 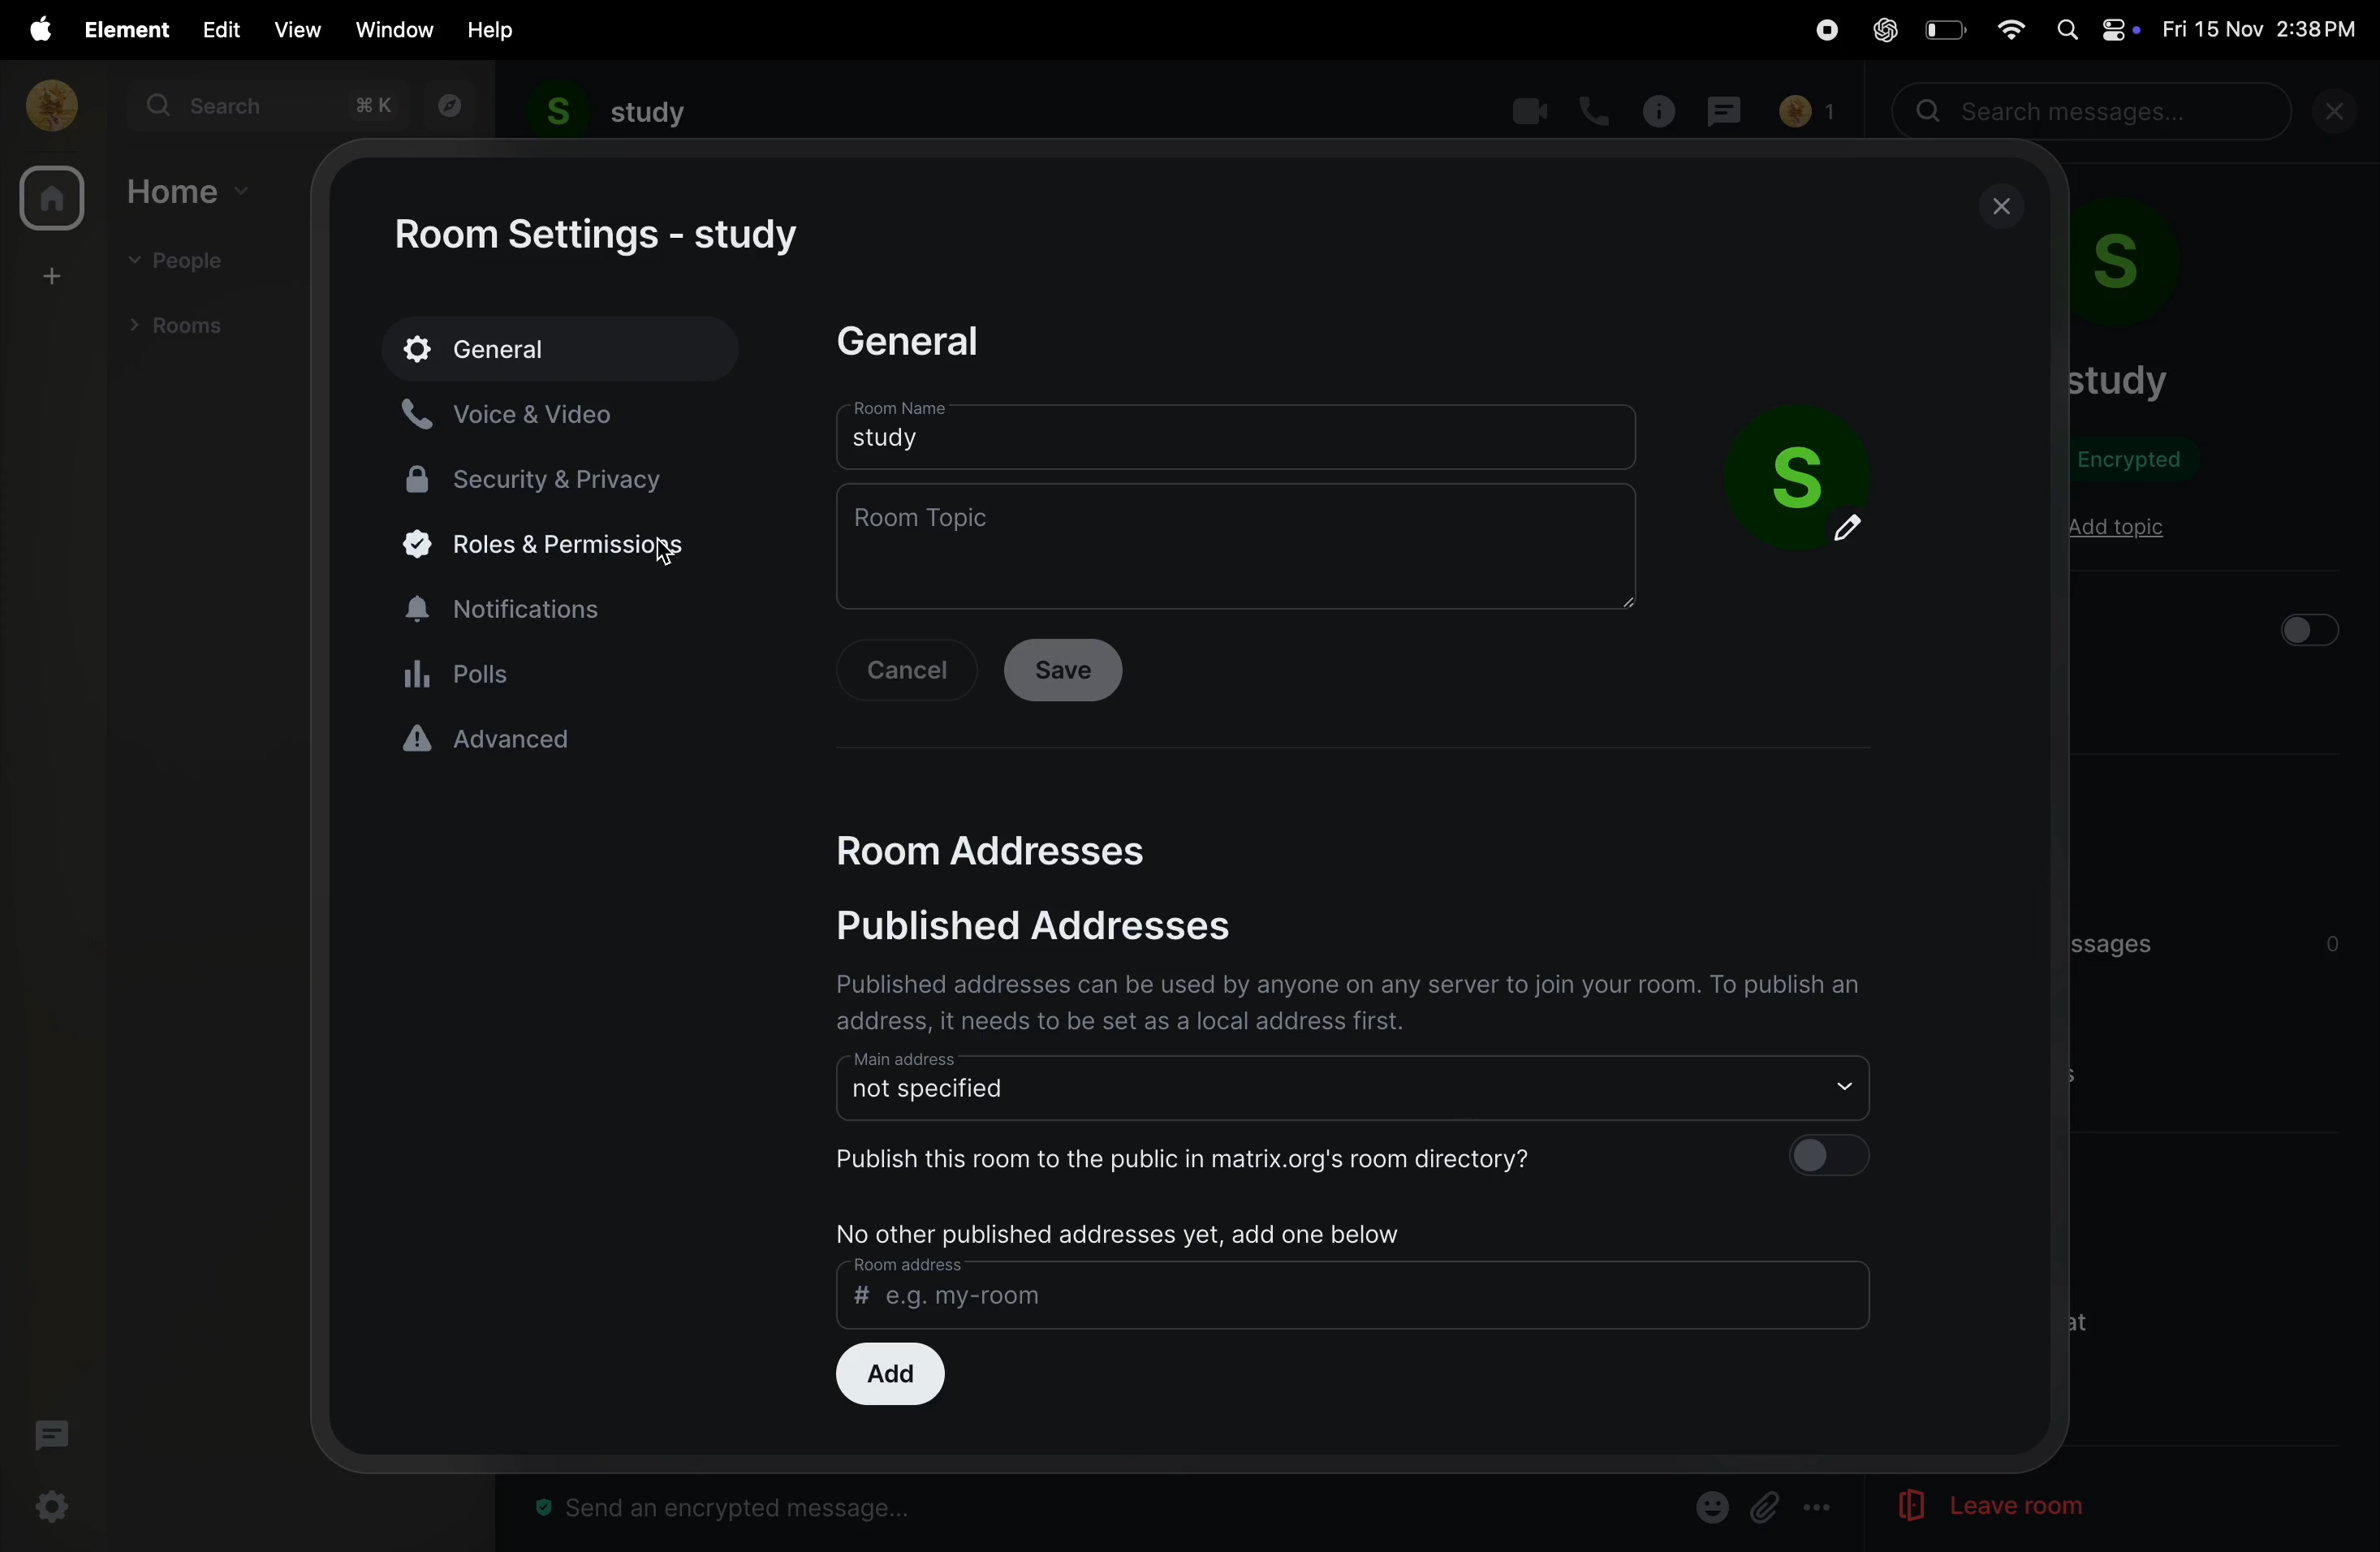 I want to click on general , so click(x=563, y=346).